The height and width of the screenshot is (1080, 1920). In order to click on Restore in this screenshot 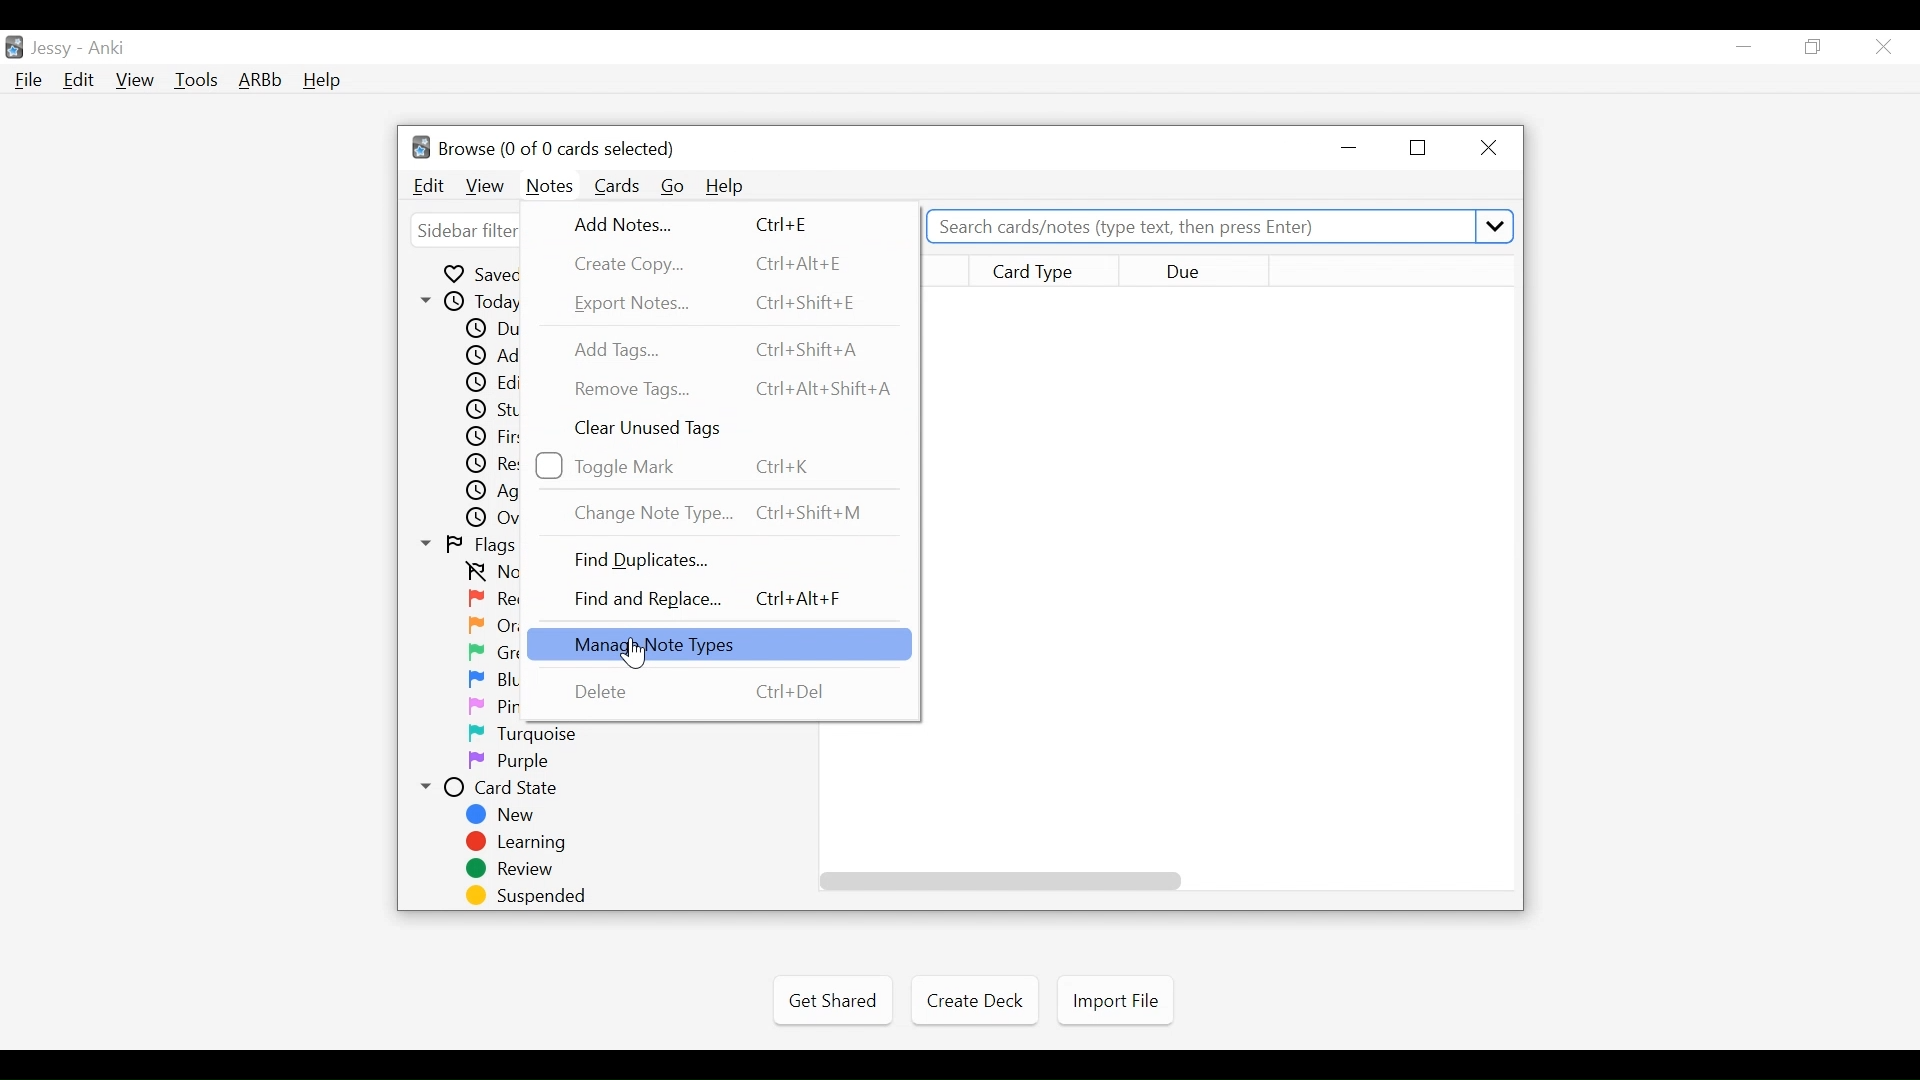, I will do `click(1814, 48)`.